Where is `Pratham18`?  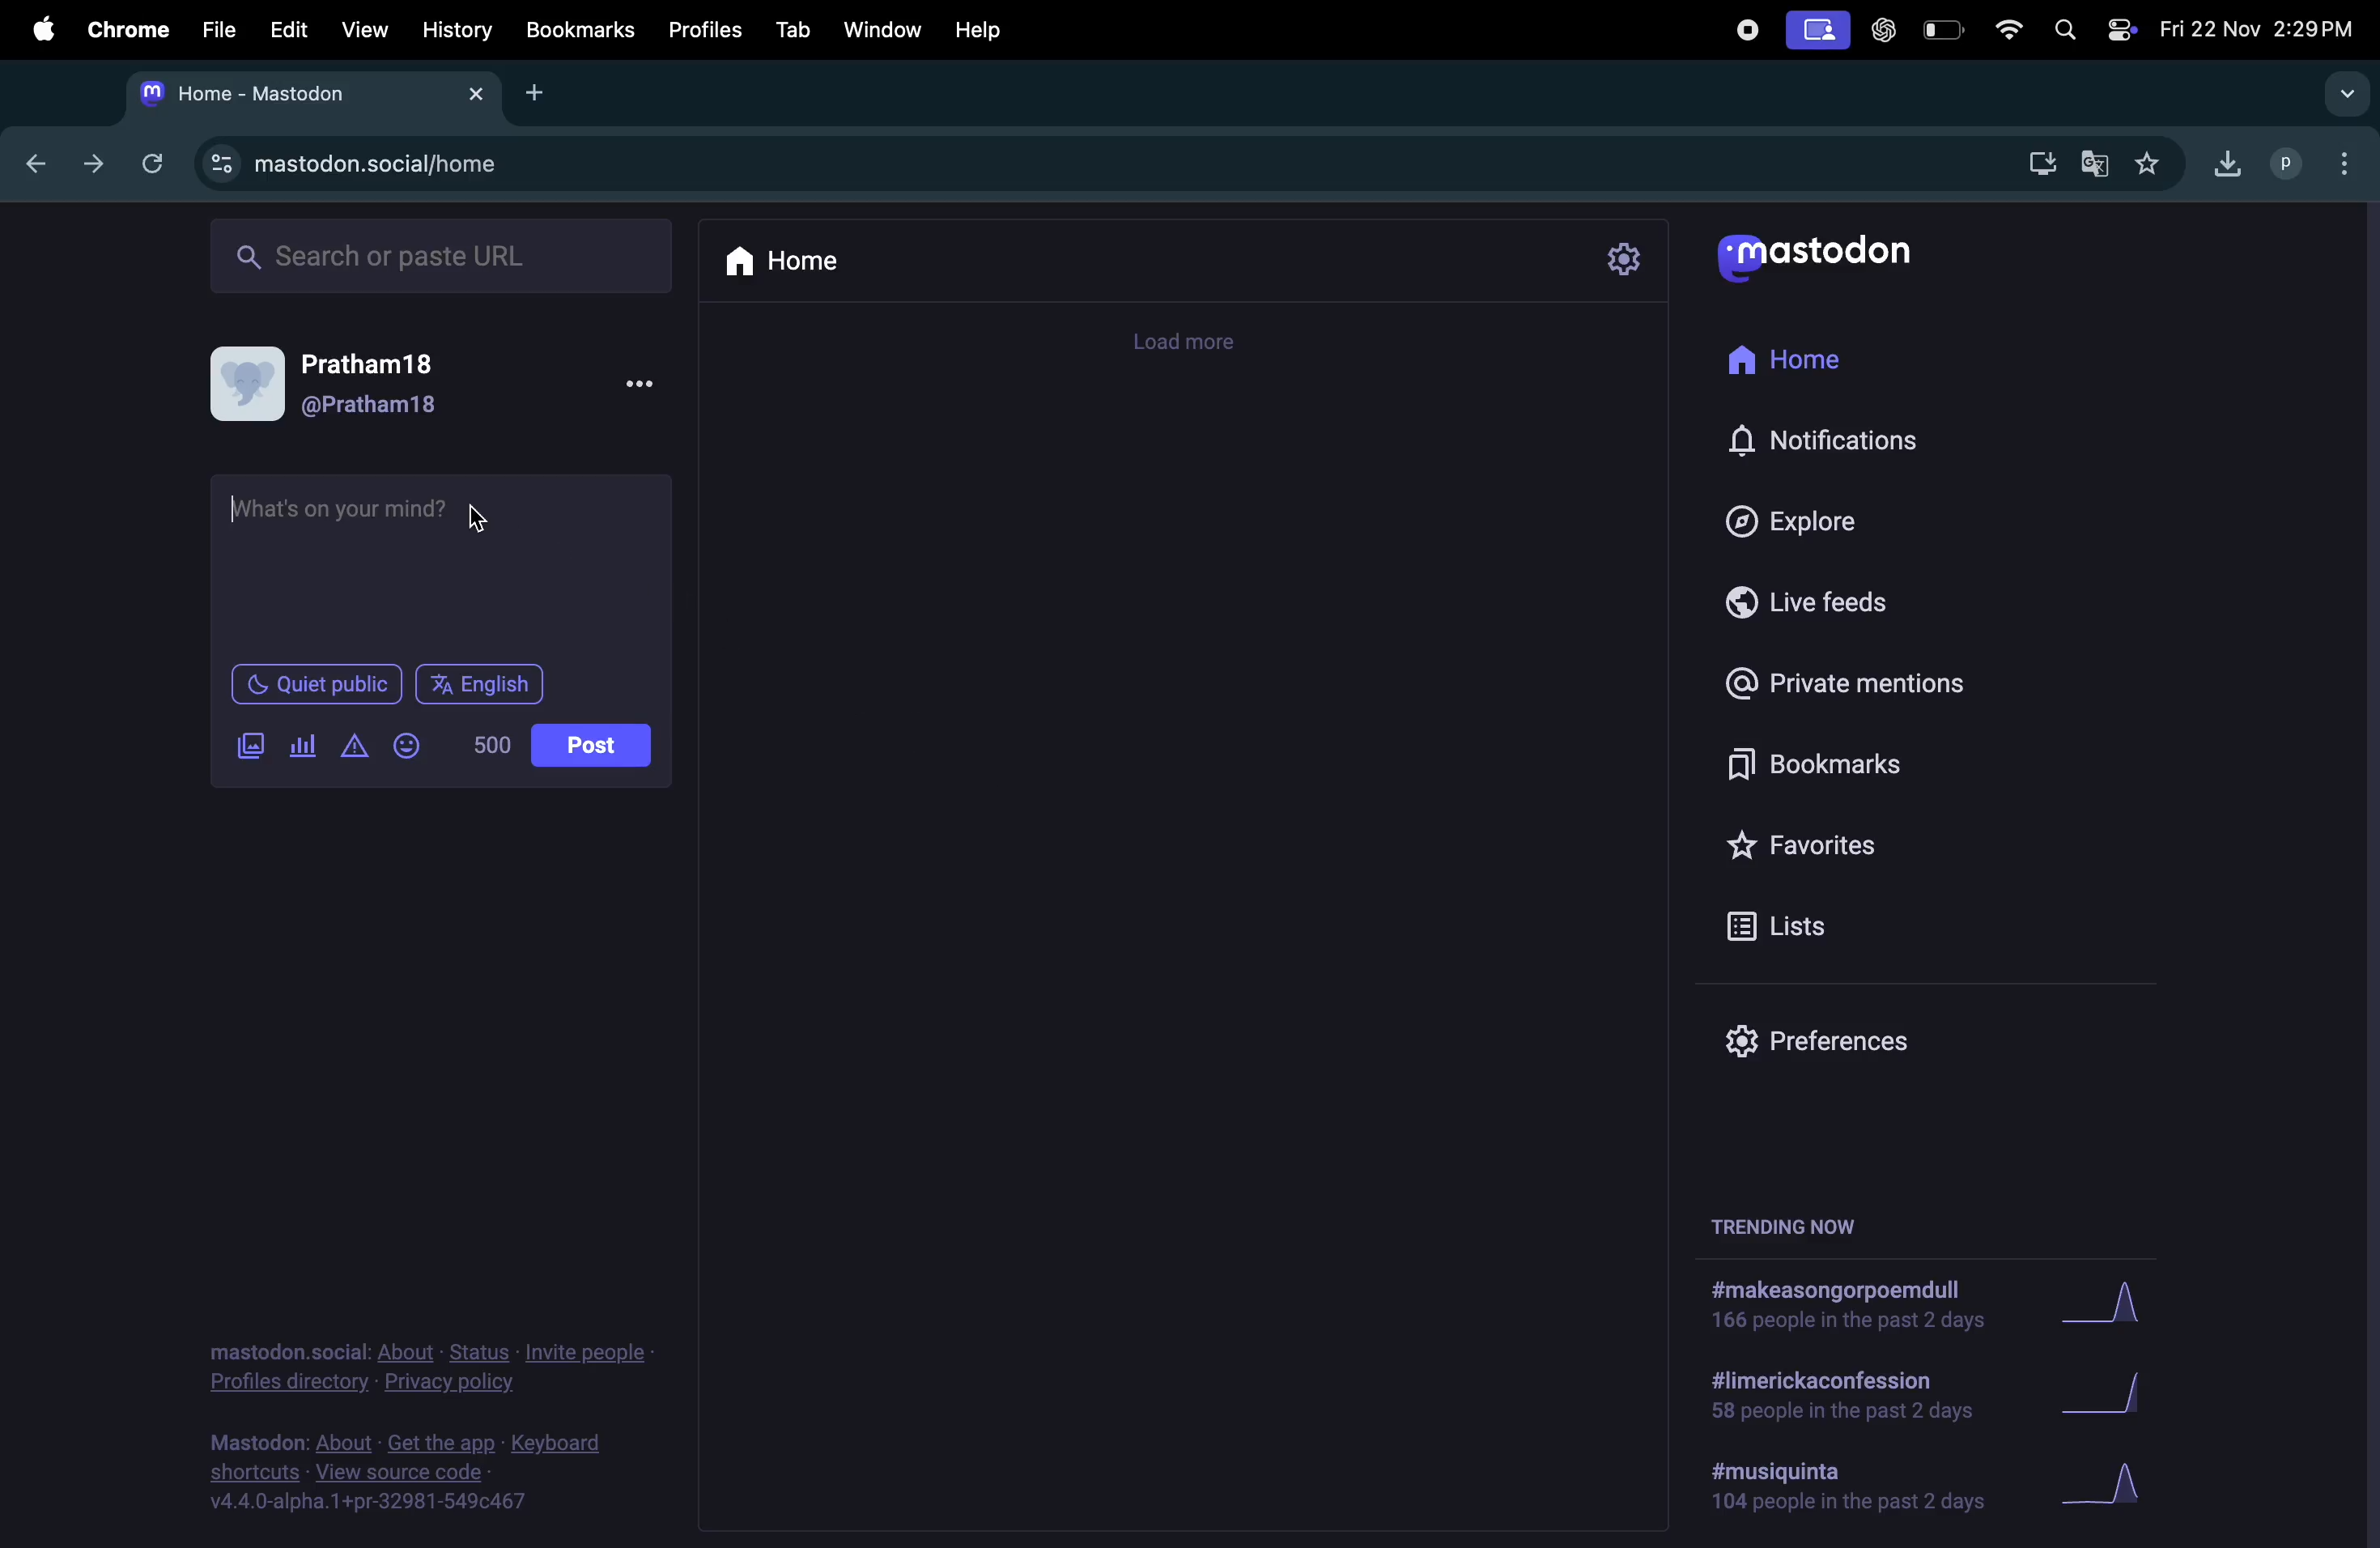 Pratham18 is located at coordinates (376, 365).